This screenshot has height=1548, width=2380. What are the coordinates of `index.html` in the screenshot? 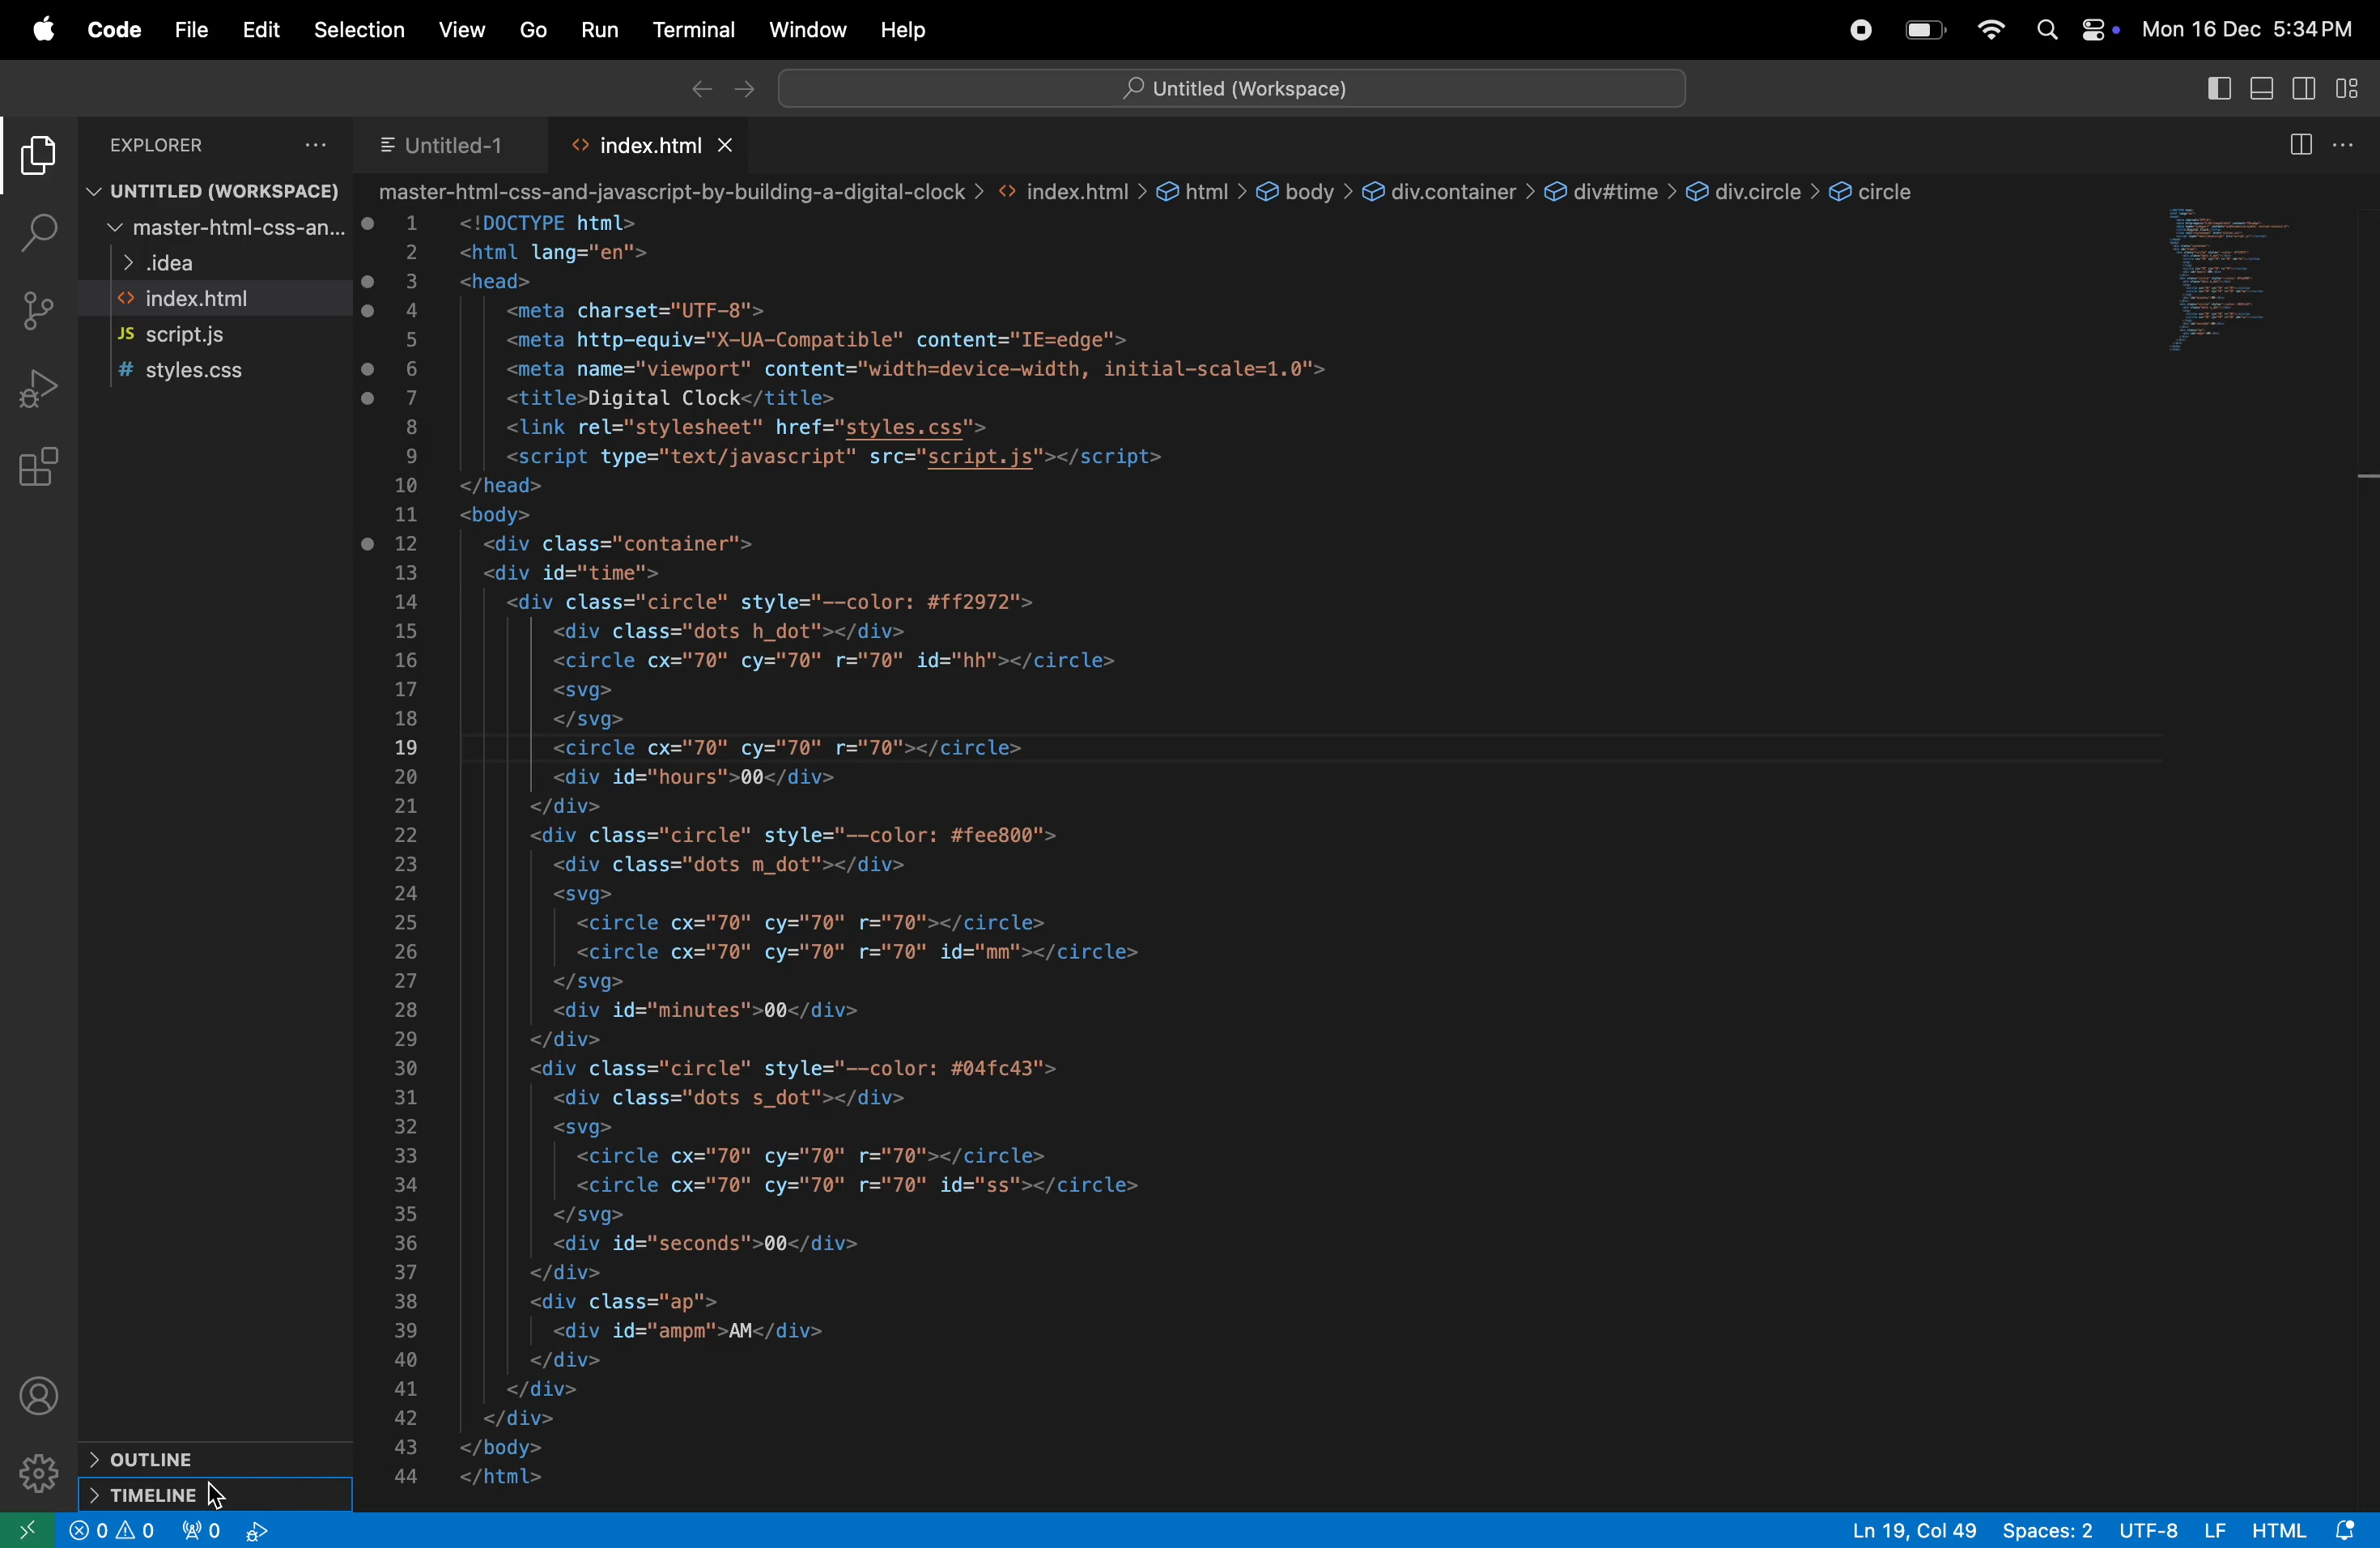 It's located at (659, 144).